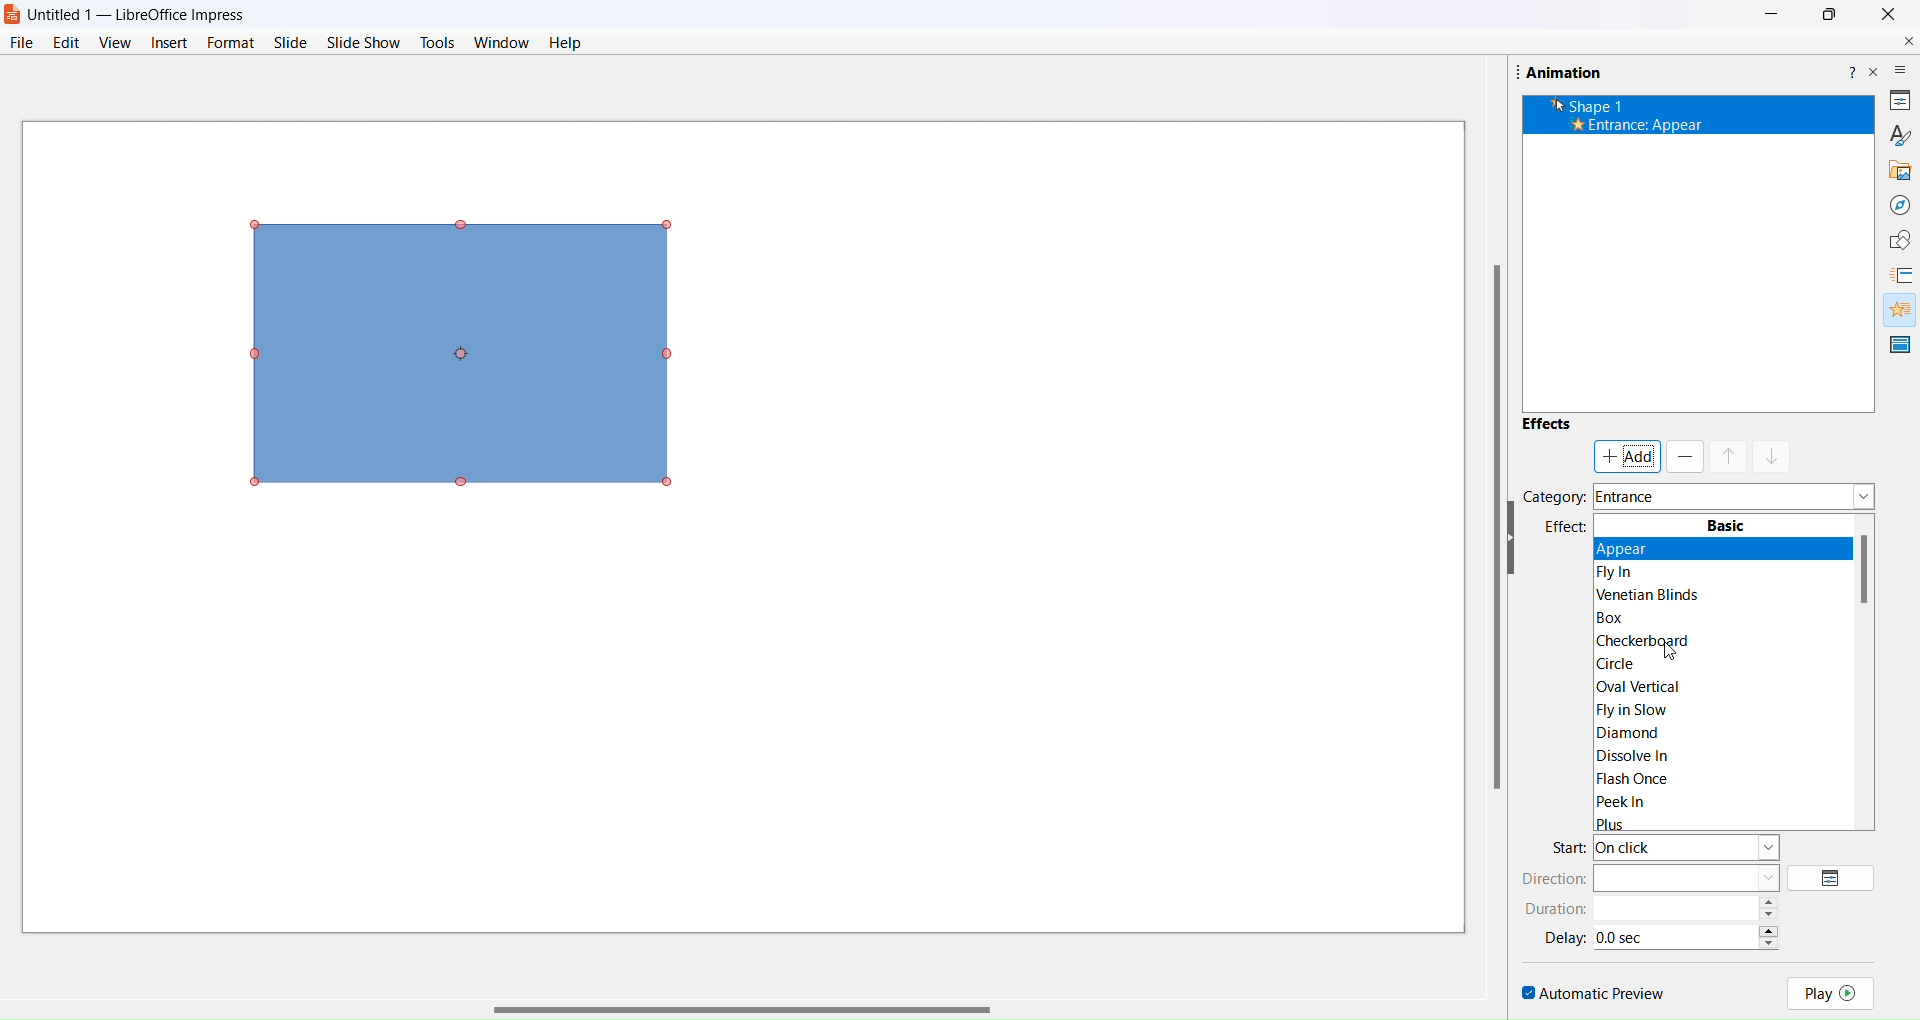 The height and width of the screenshot is (1020, 1920). Describe the element at coordinates (1850, 69) in the screenshot. I see `help` at that location.